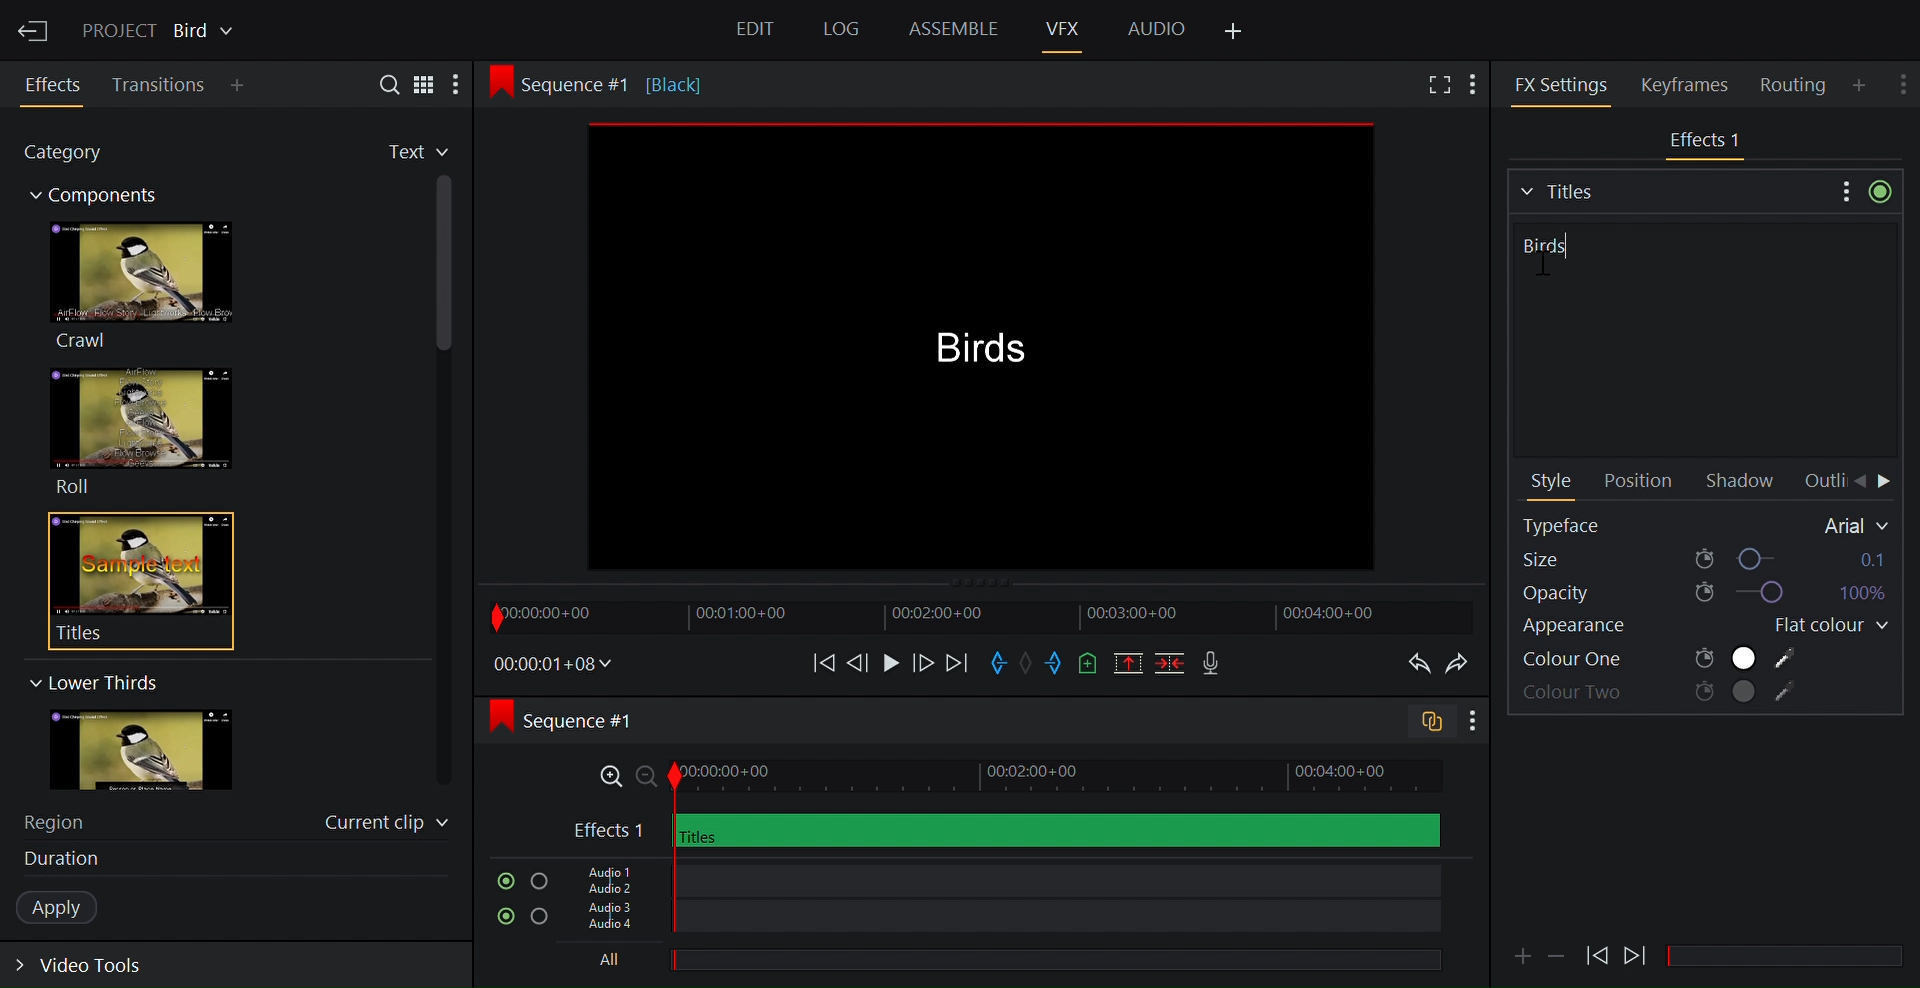  Describe the element at coordinates (401, 153) in the screenshot. I see `Favorites` at that location.